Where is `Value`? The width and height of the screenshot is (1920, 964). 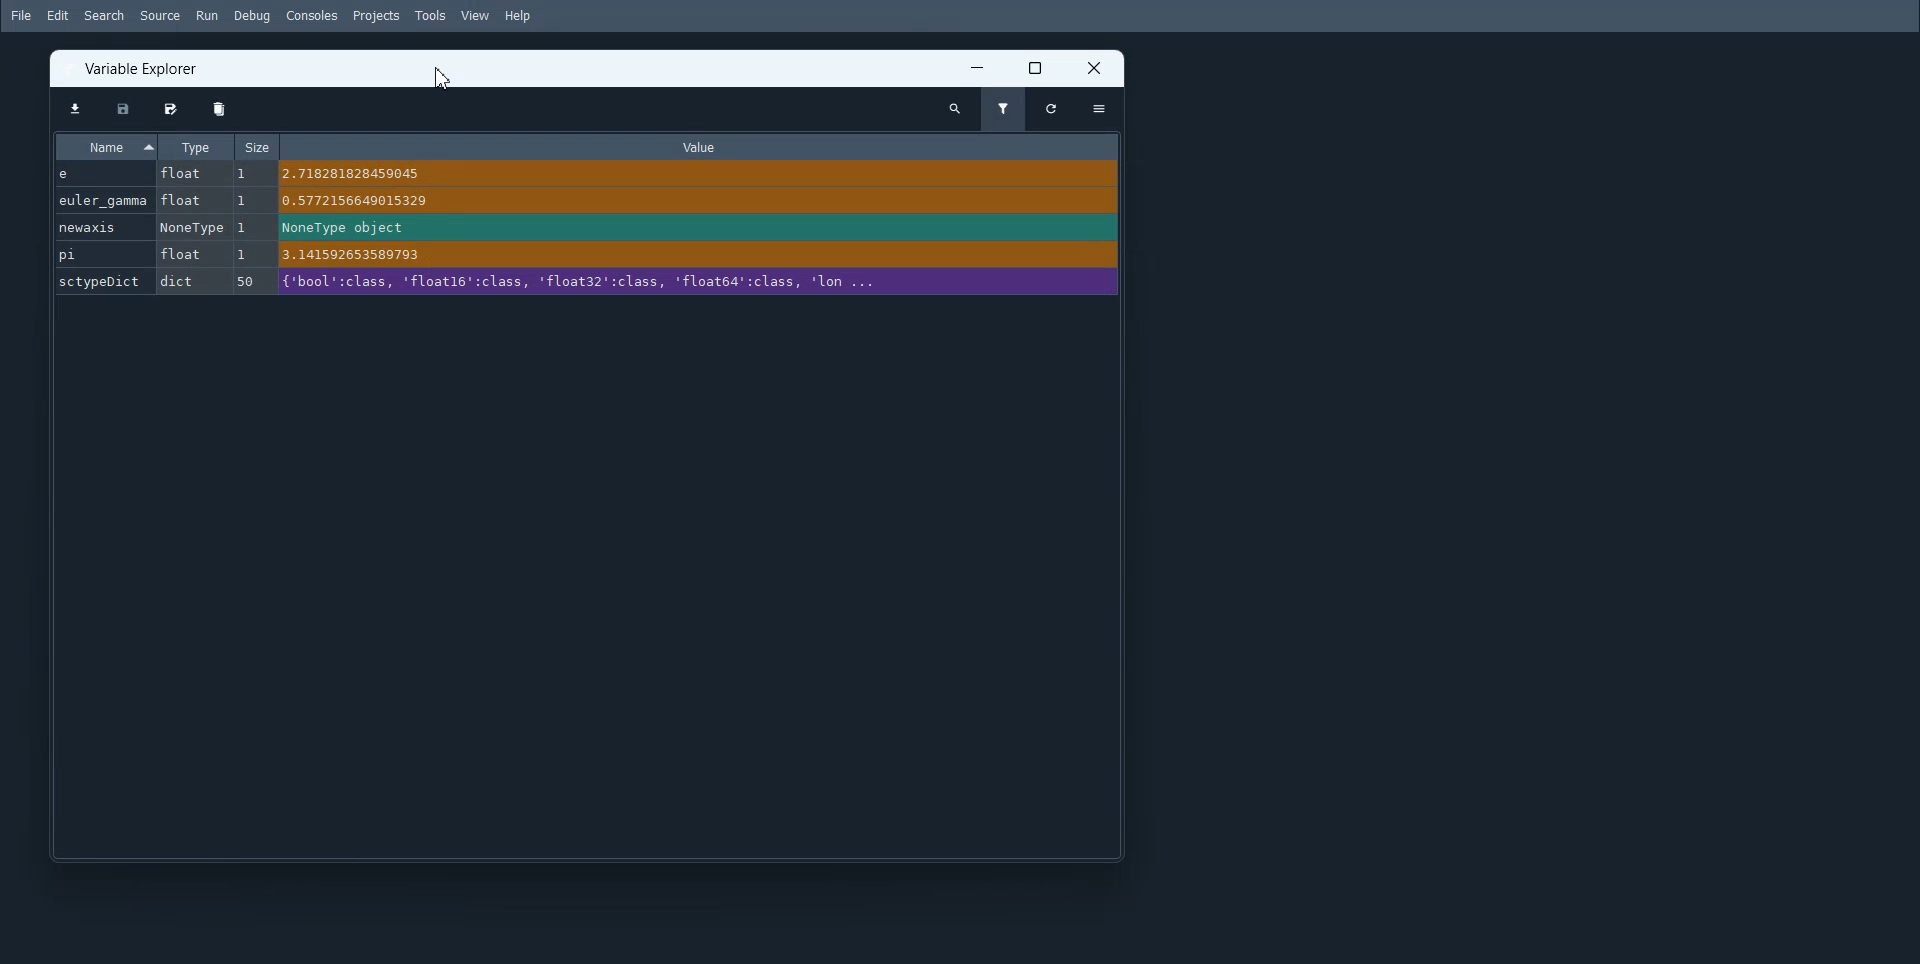
Value is located at coordinates (711, 146).